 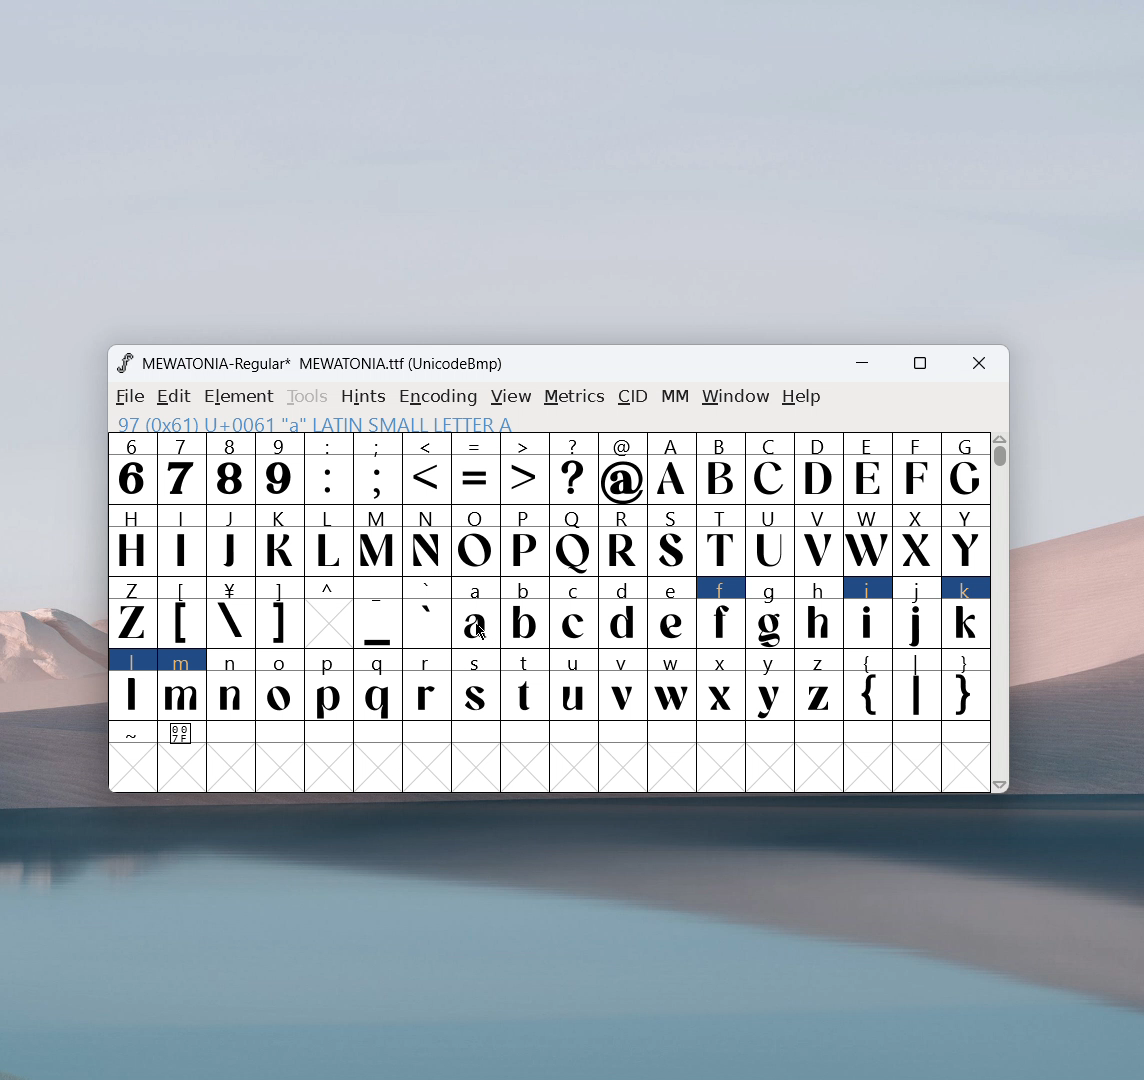 What do you see at coordinates (622, 542) in the screenshot?
I see `R` at bounding box center [622, 542].